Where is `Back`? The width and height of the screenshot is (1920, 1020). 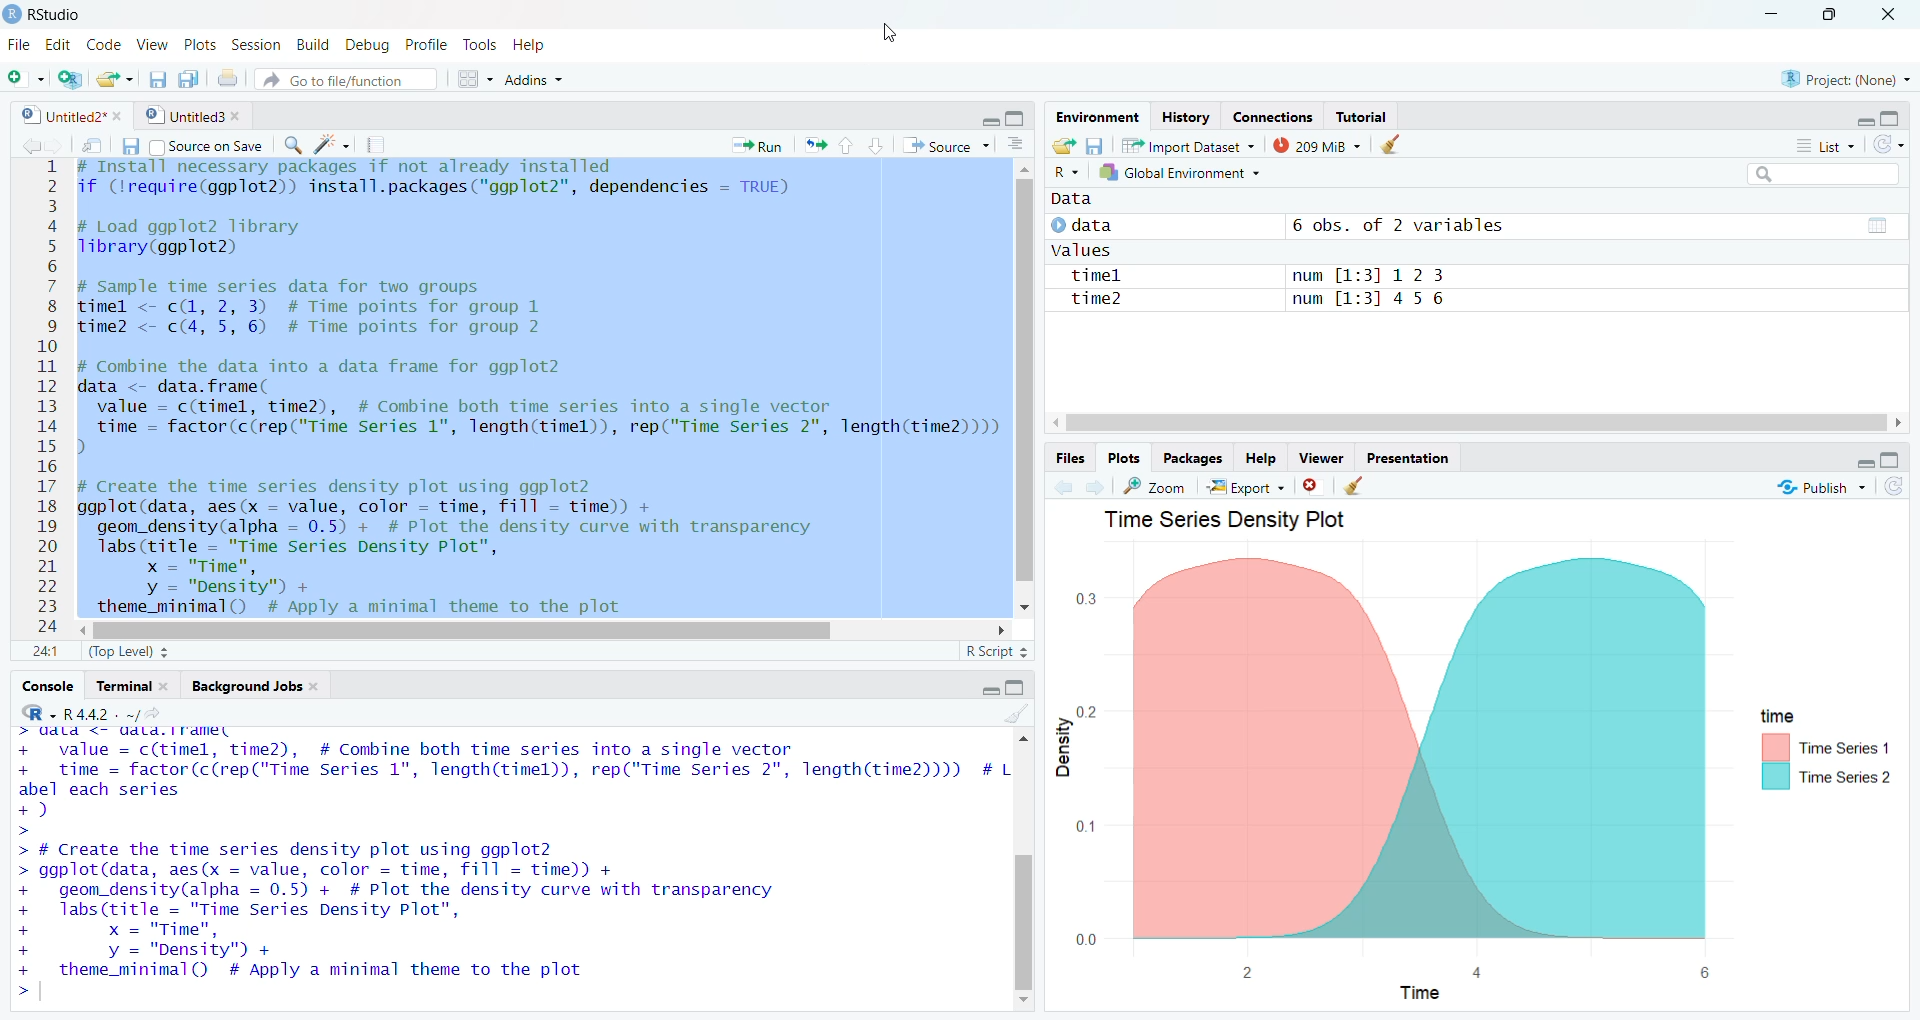
Back is located at coordinates (23, 147).